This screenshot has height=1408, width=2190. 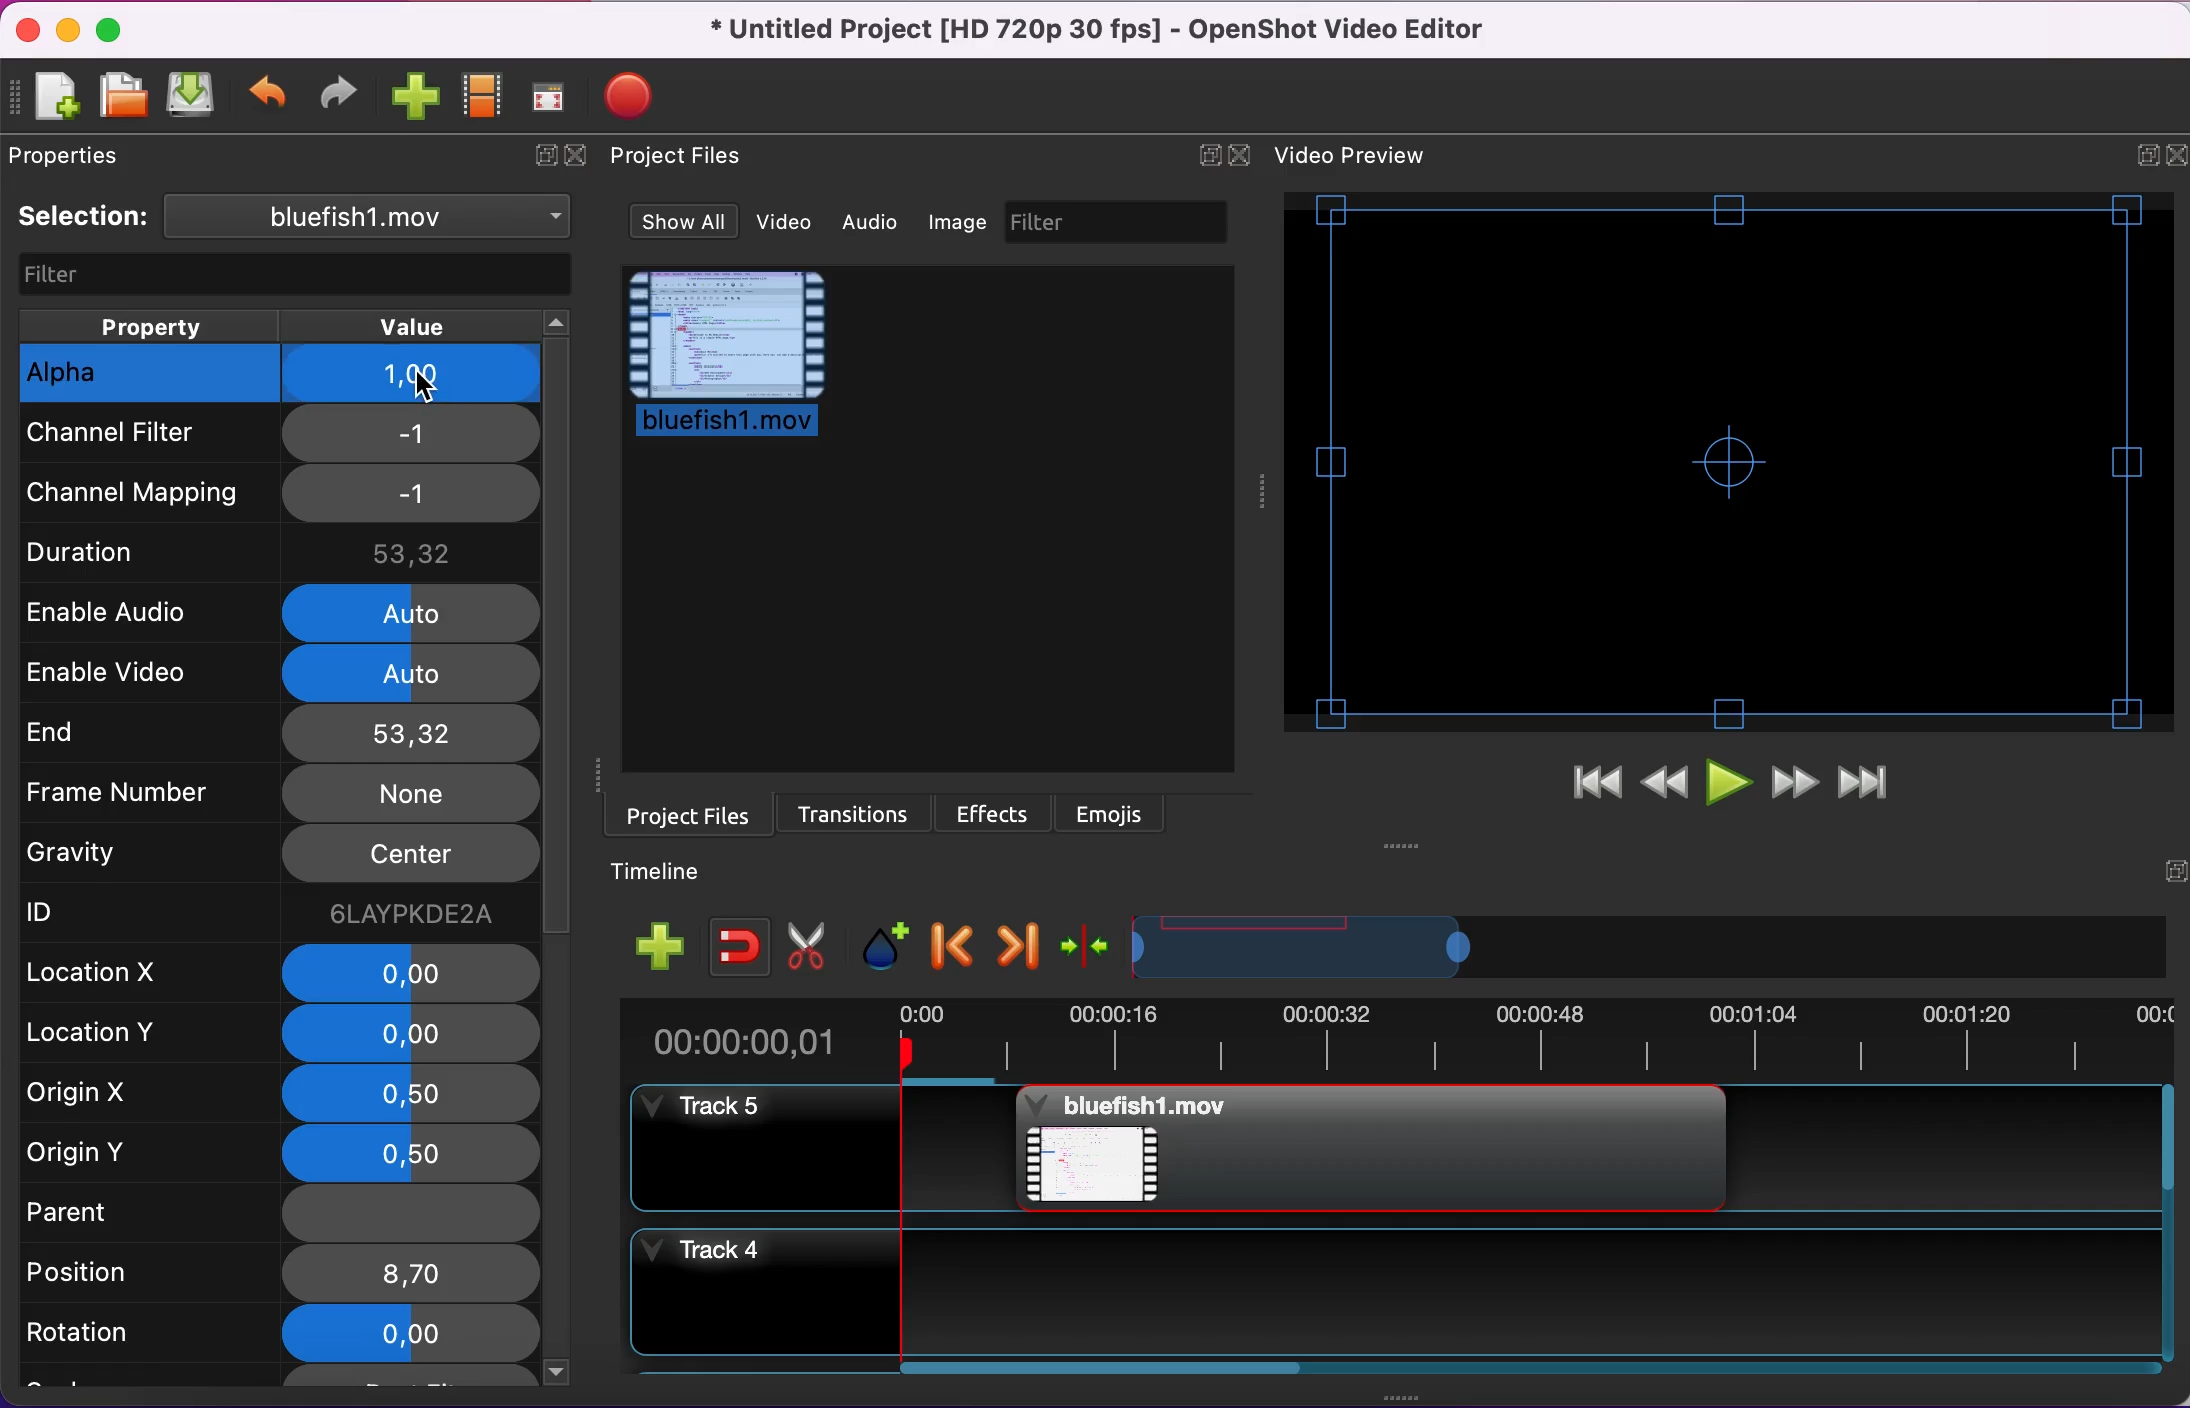 What do you see at coordinates (67, 31) in the screenshot?
I see `minimize` at bounding box center [67, 31].